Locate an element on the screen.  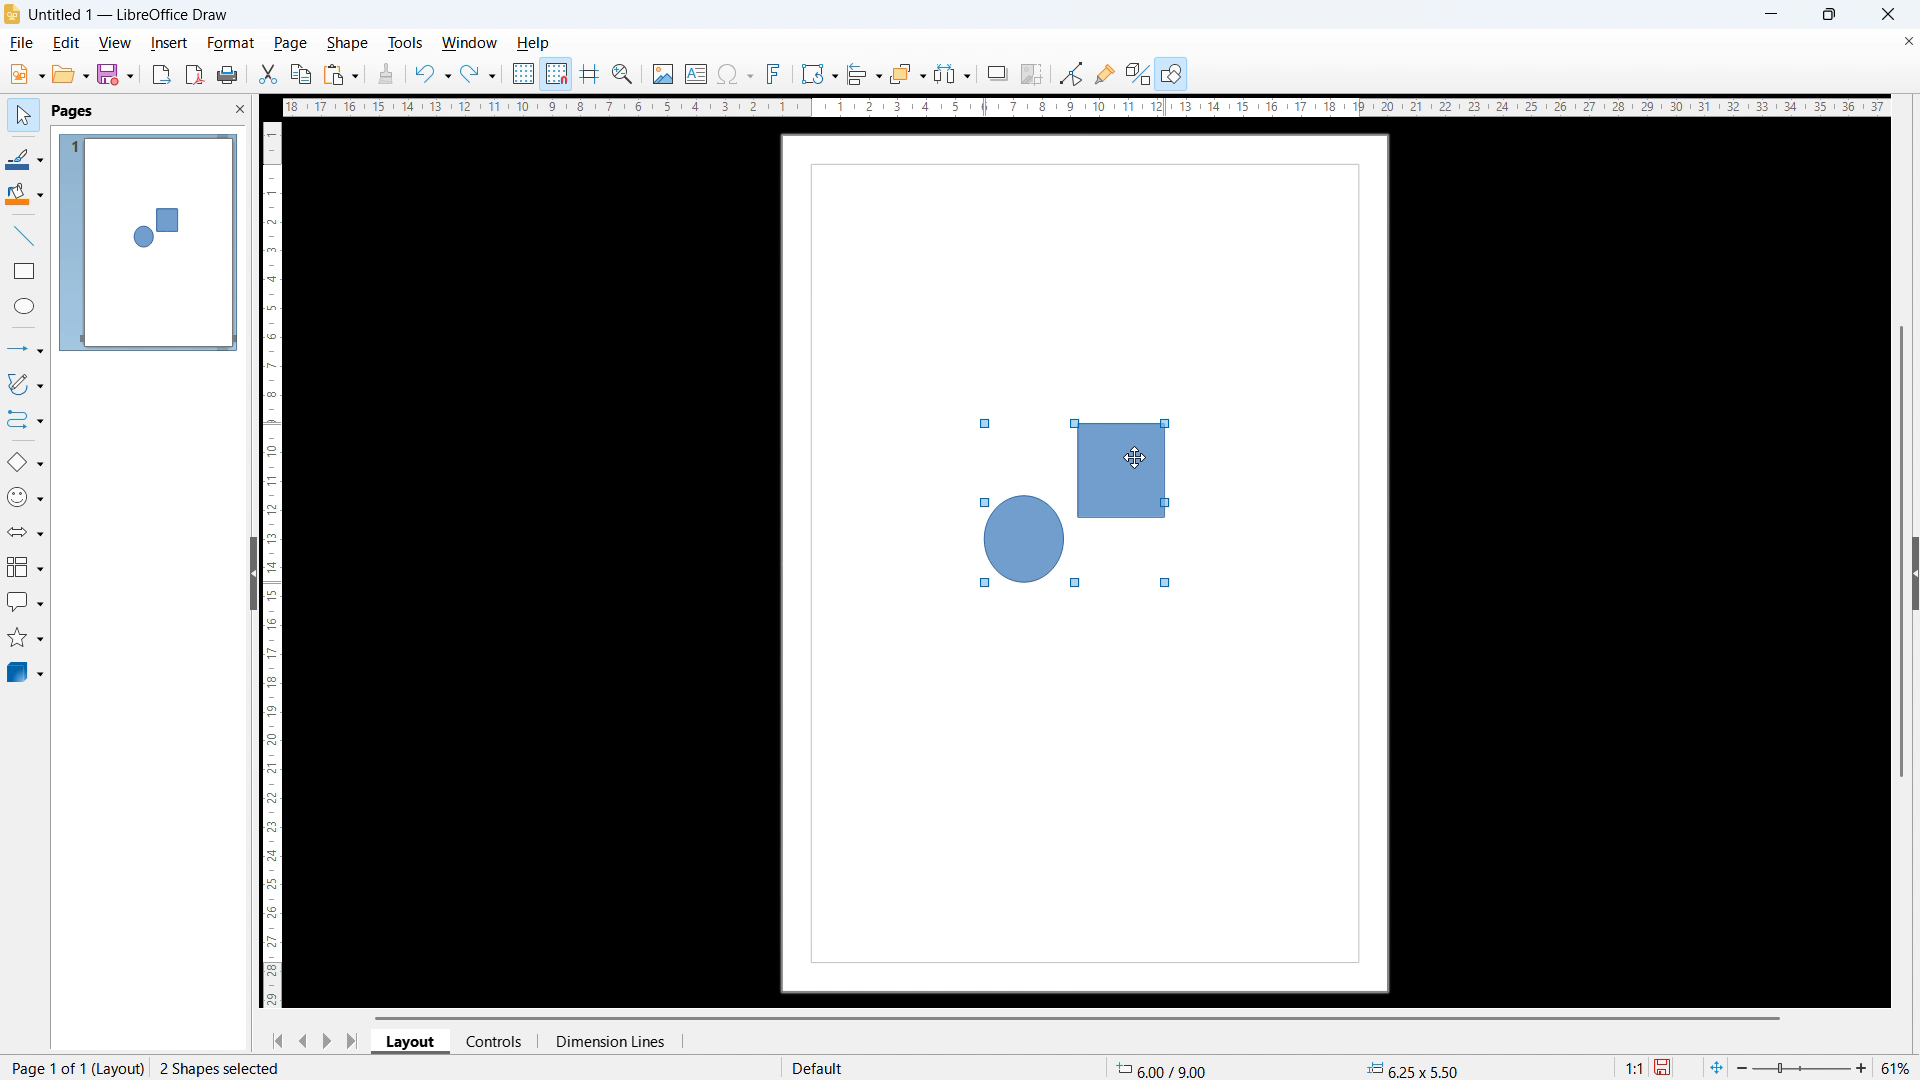
file is located at coordinates (23, 44).